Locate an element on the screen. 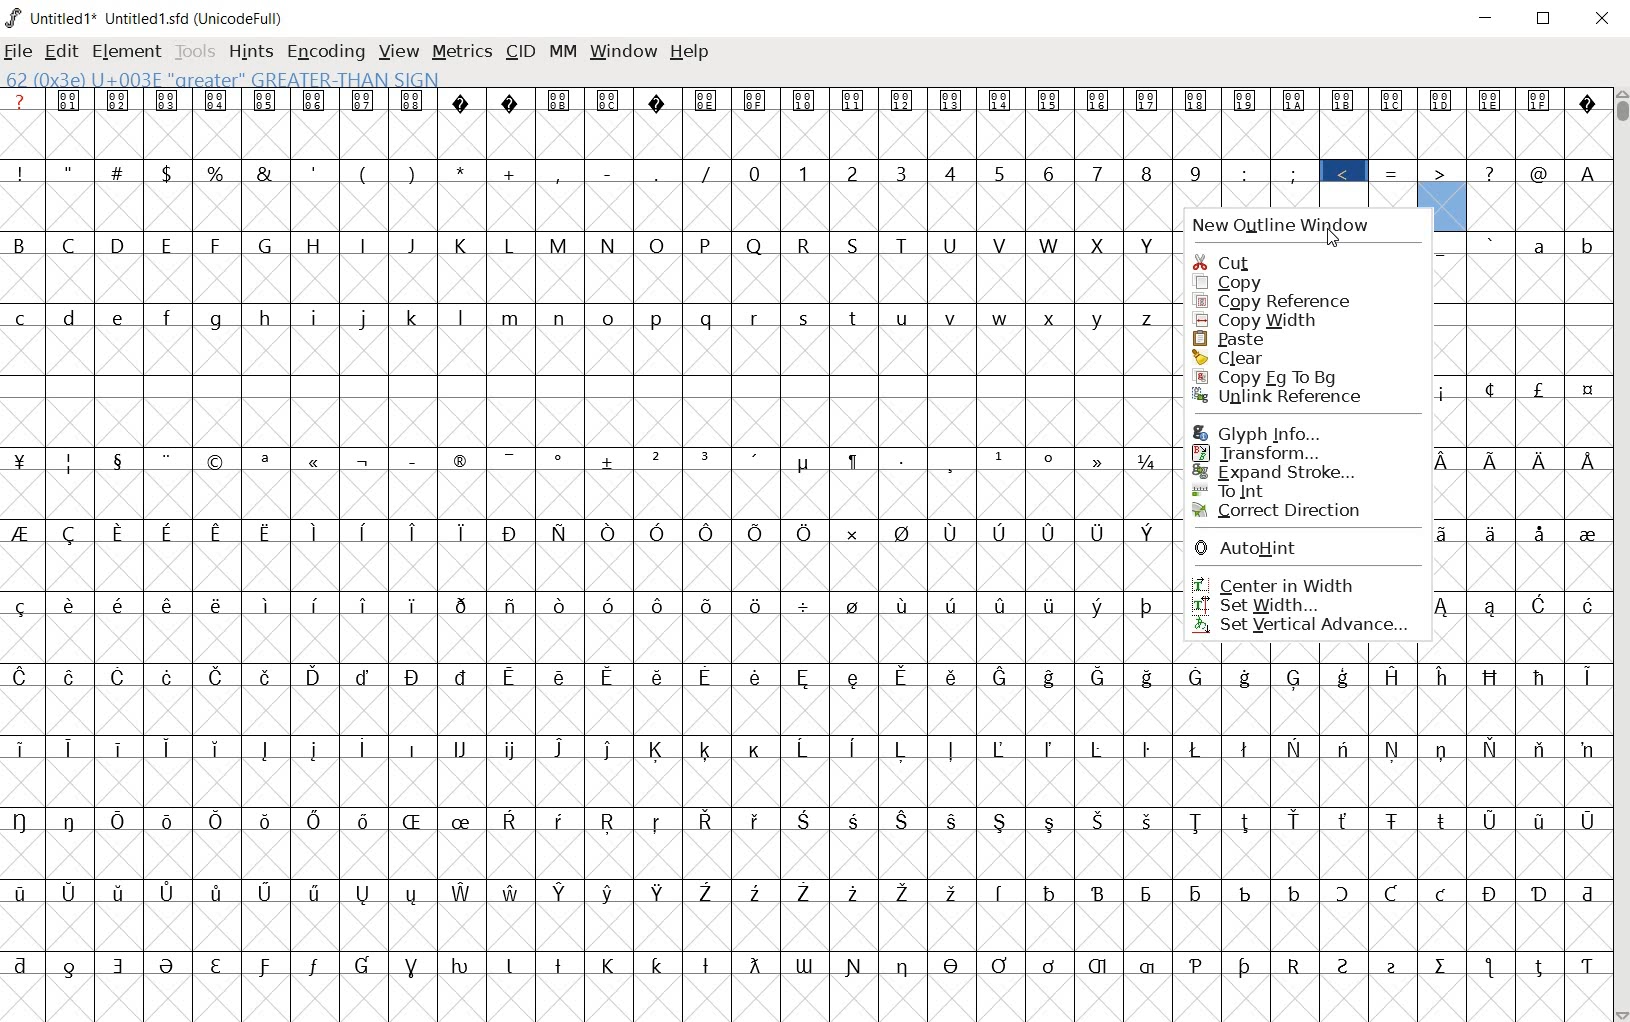 The width and height of the screenshot is (1630, 1022). Glyph Info is located at coordinates (1281, 432).